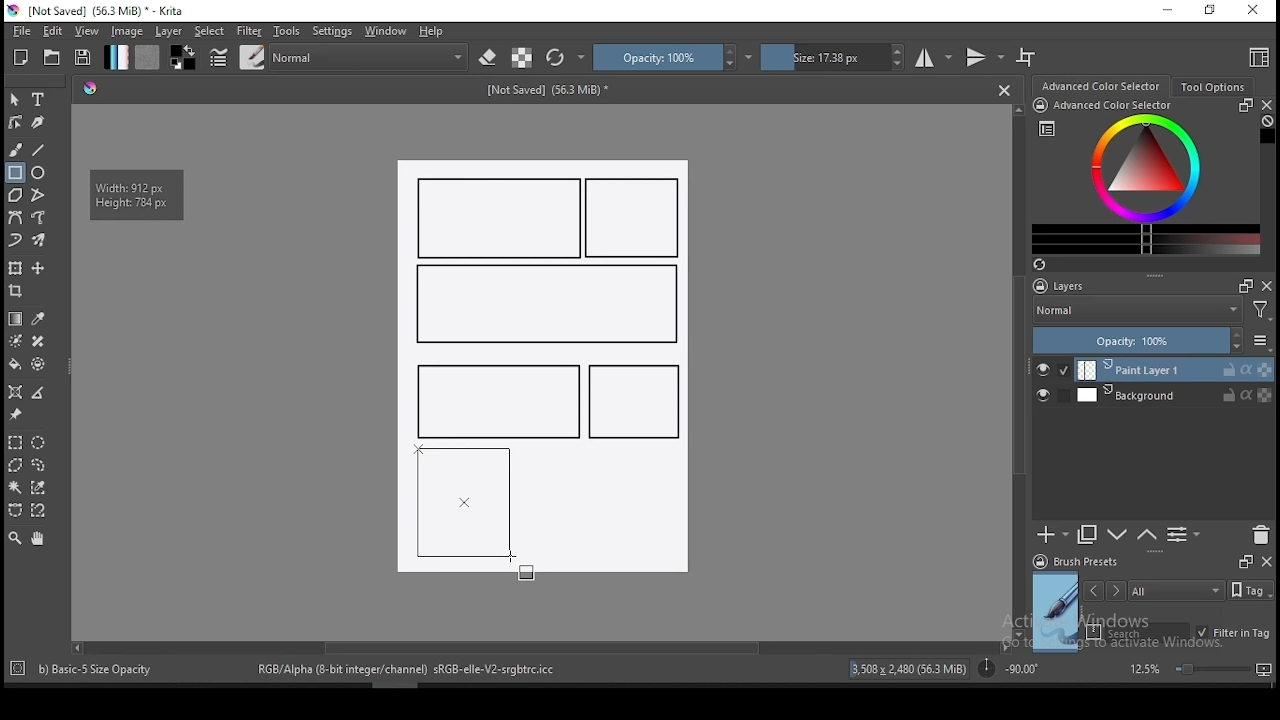 The image size is (1280, 720). Describe the element at coordinates (52, 30) in the screenshot. I see `edit` at that location.